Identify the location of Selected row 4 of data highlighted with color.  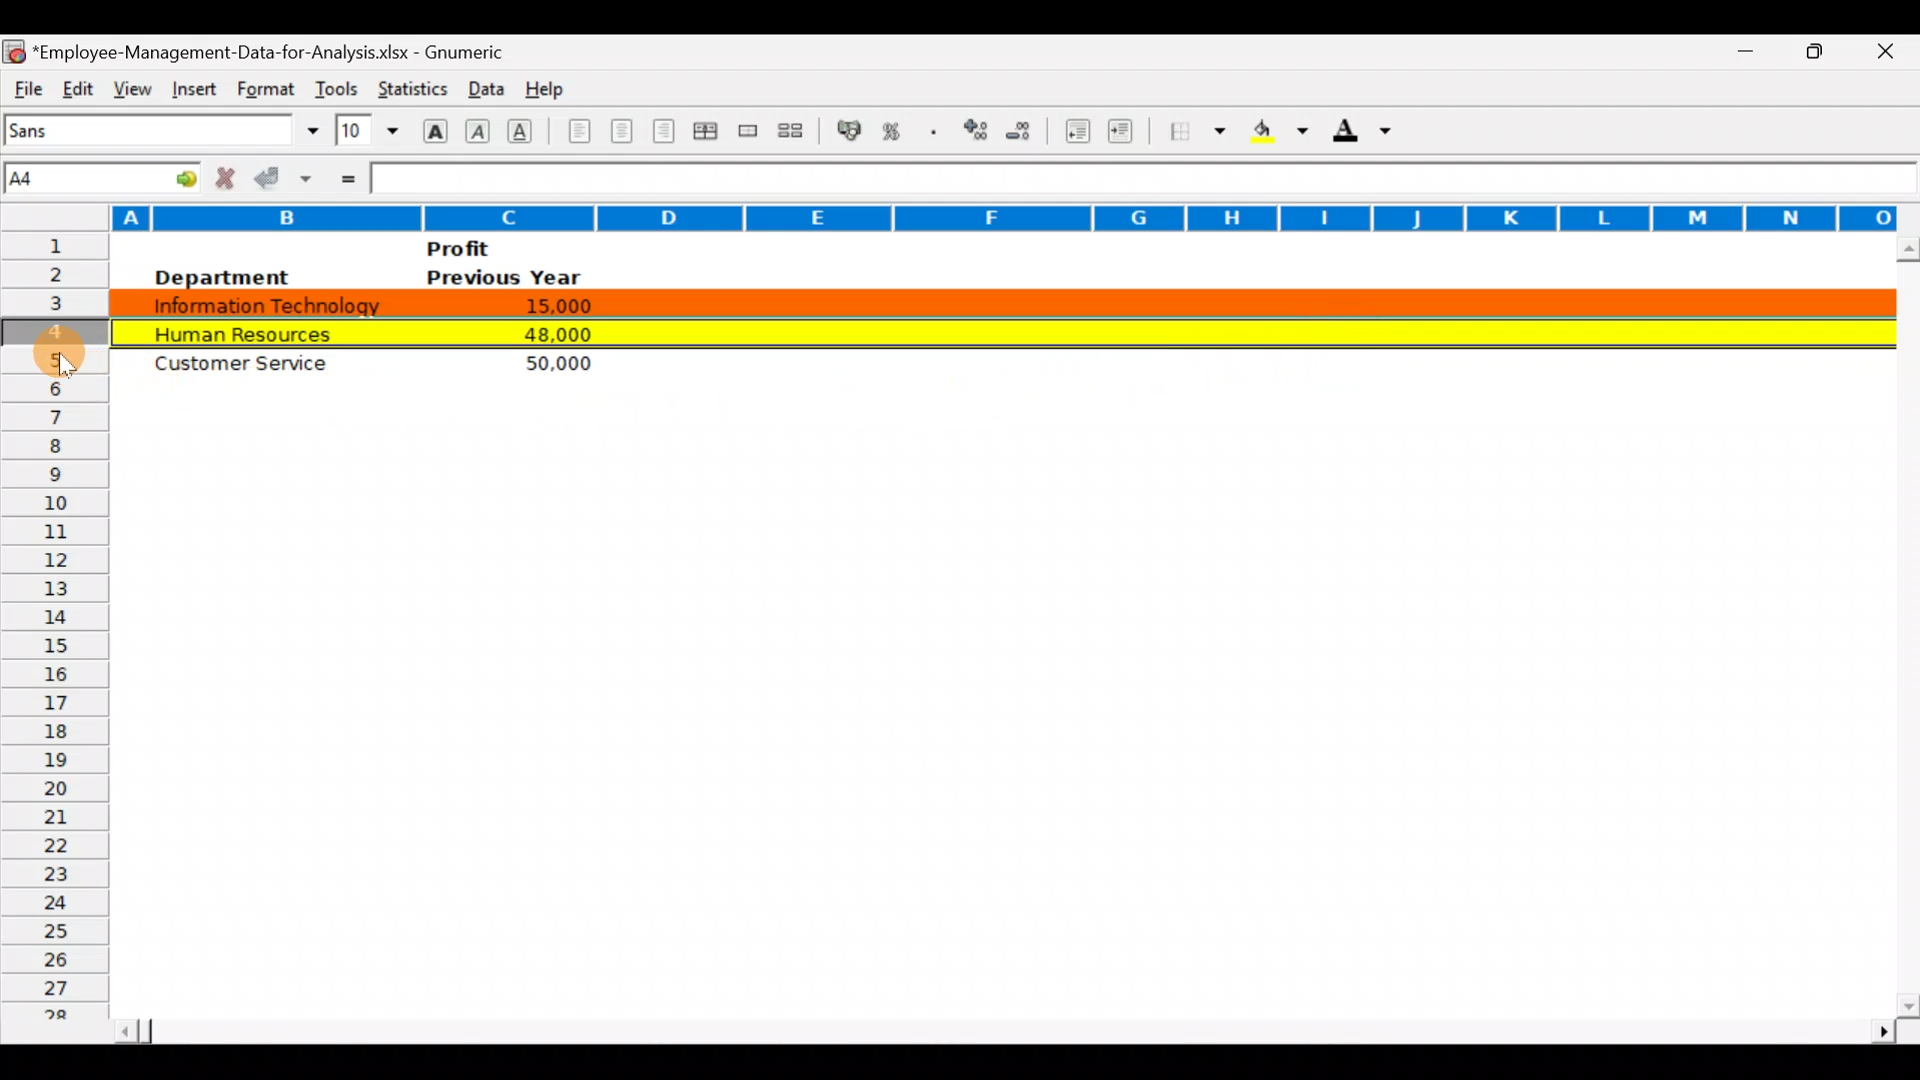
(998, 329).